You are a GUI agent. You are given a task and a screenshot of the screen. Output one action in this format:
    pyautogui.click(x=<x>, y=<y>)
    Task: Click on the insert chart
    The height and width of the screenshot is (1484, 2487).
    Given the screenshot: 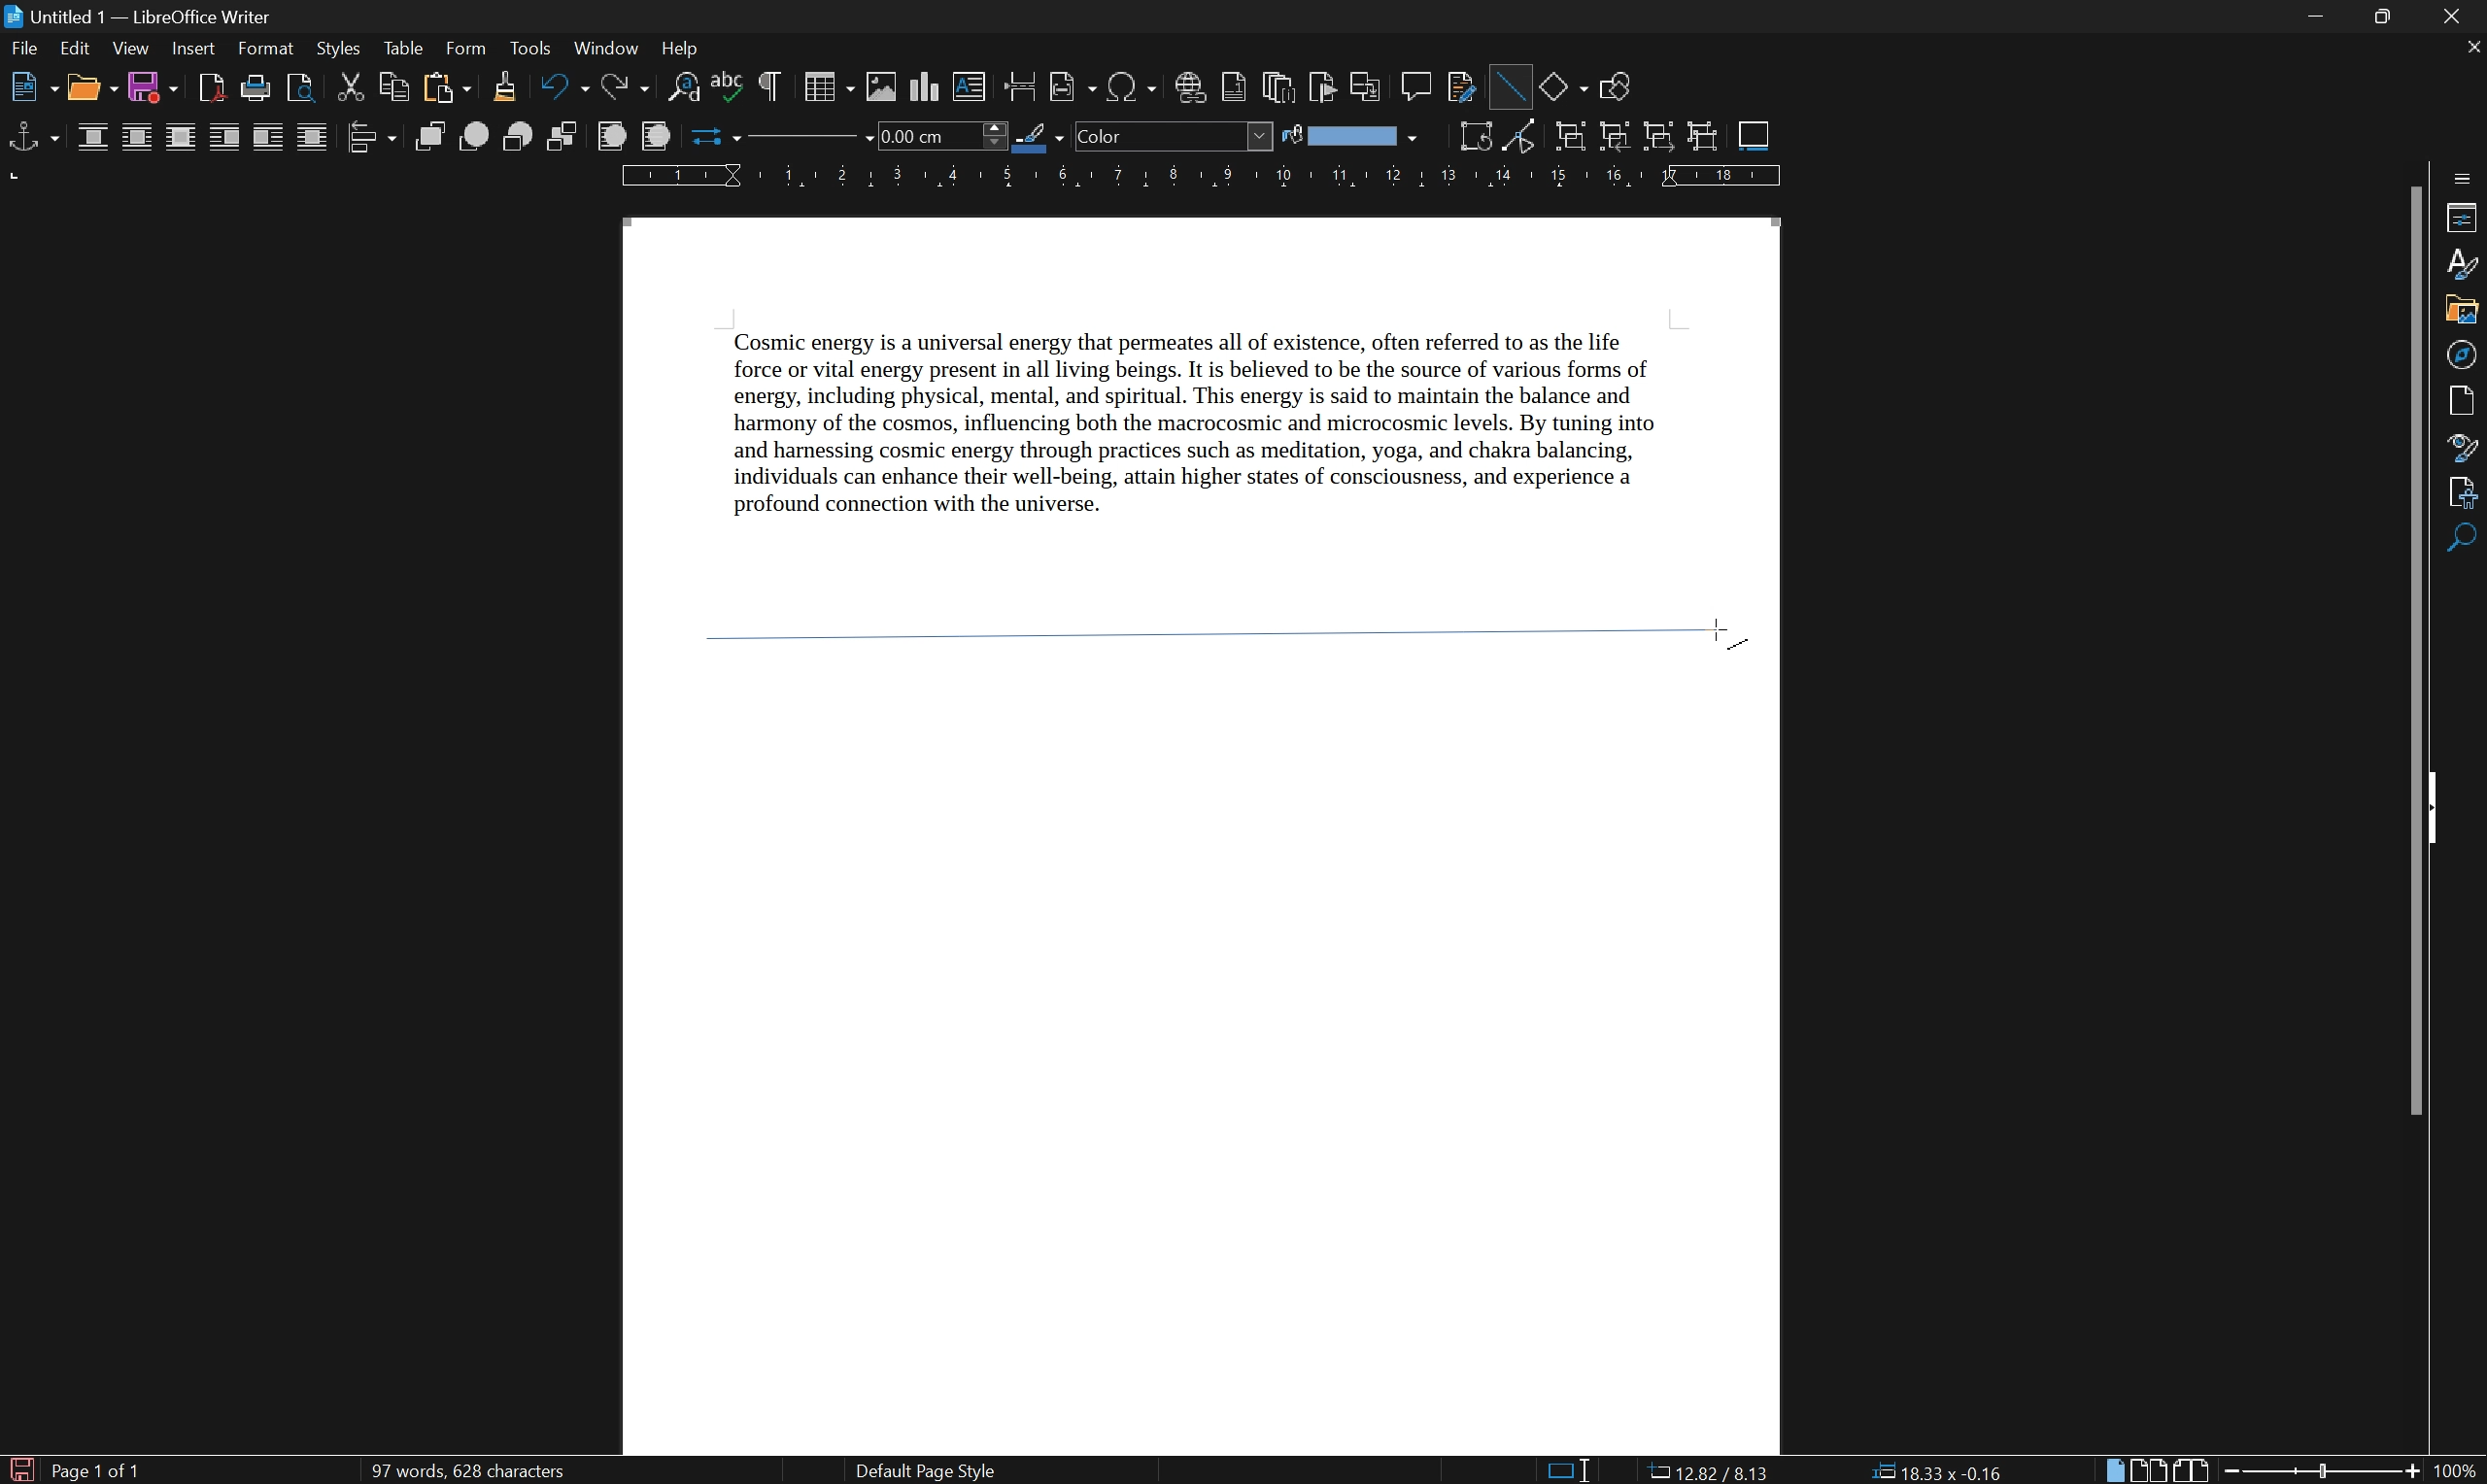 What is the action you would take?
    pyautogui.click(x=927, y=86)
    